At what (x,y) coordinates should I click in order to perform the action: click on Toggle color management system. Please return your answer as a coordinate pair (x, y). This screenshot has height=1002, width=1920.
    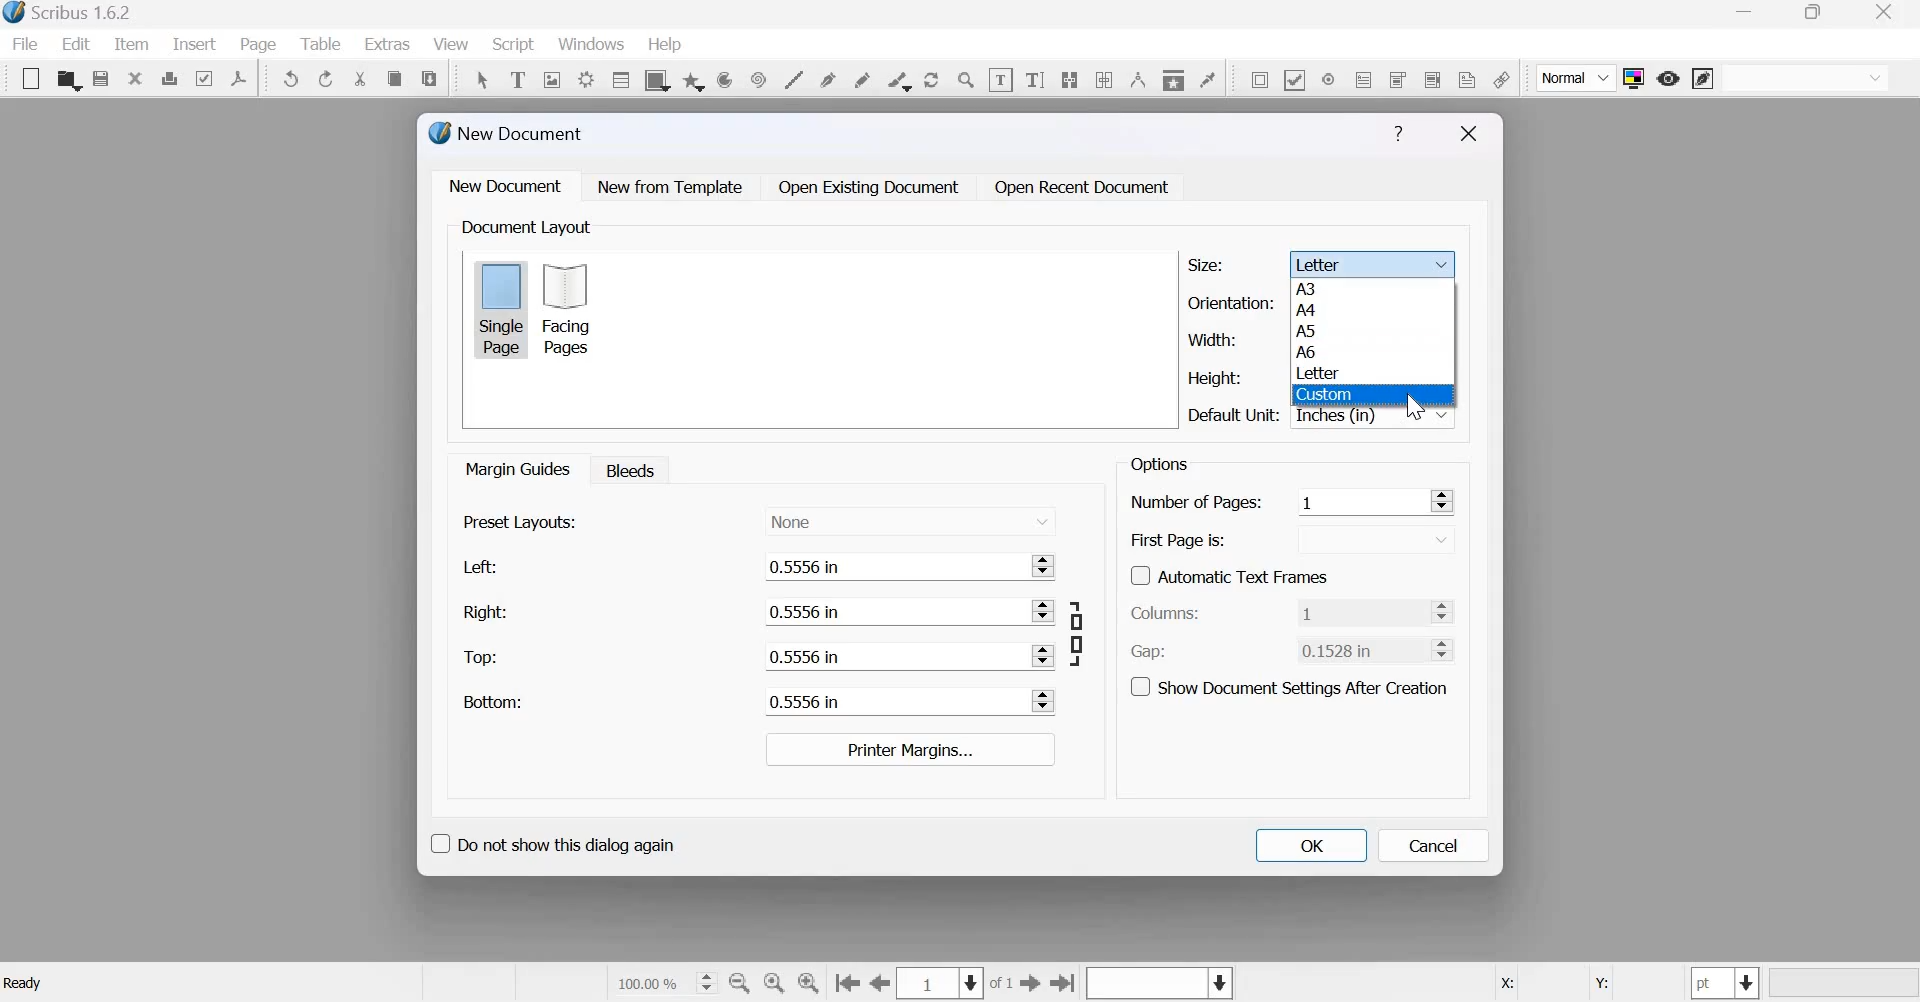
    Looking at the image, I should click on (1634, 78).